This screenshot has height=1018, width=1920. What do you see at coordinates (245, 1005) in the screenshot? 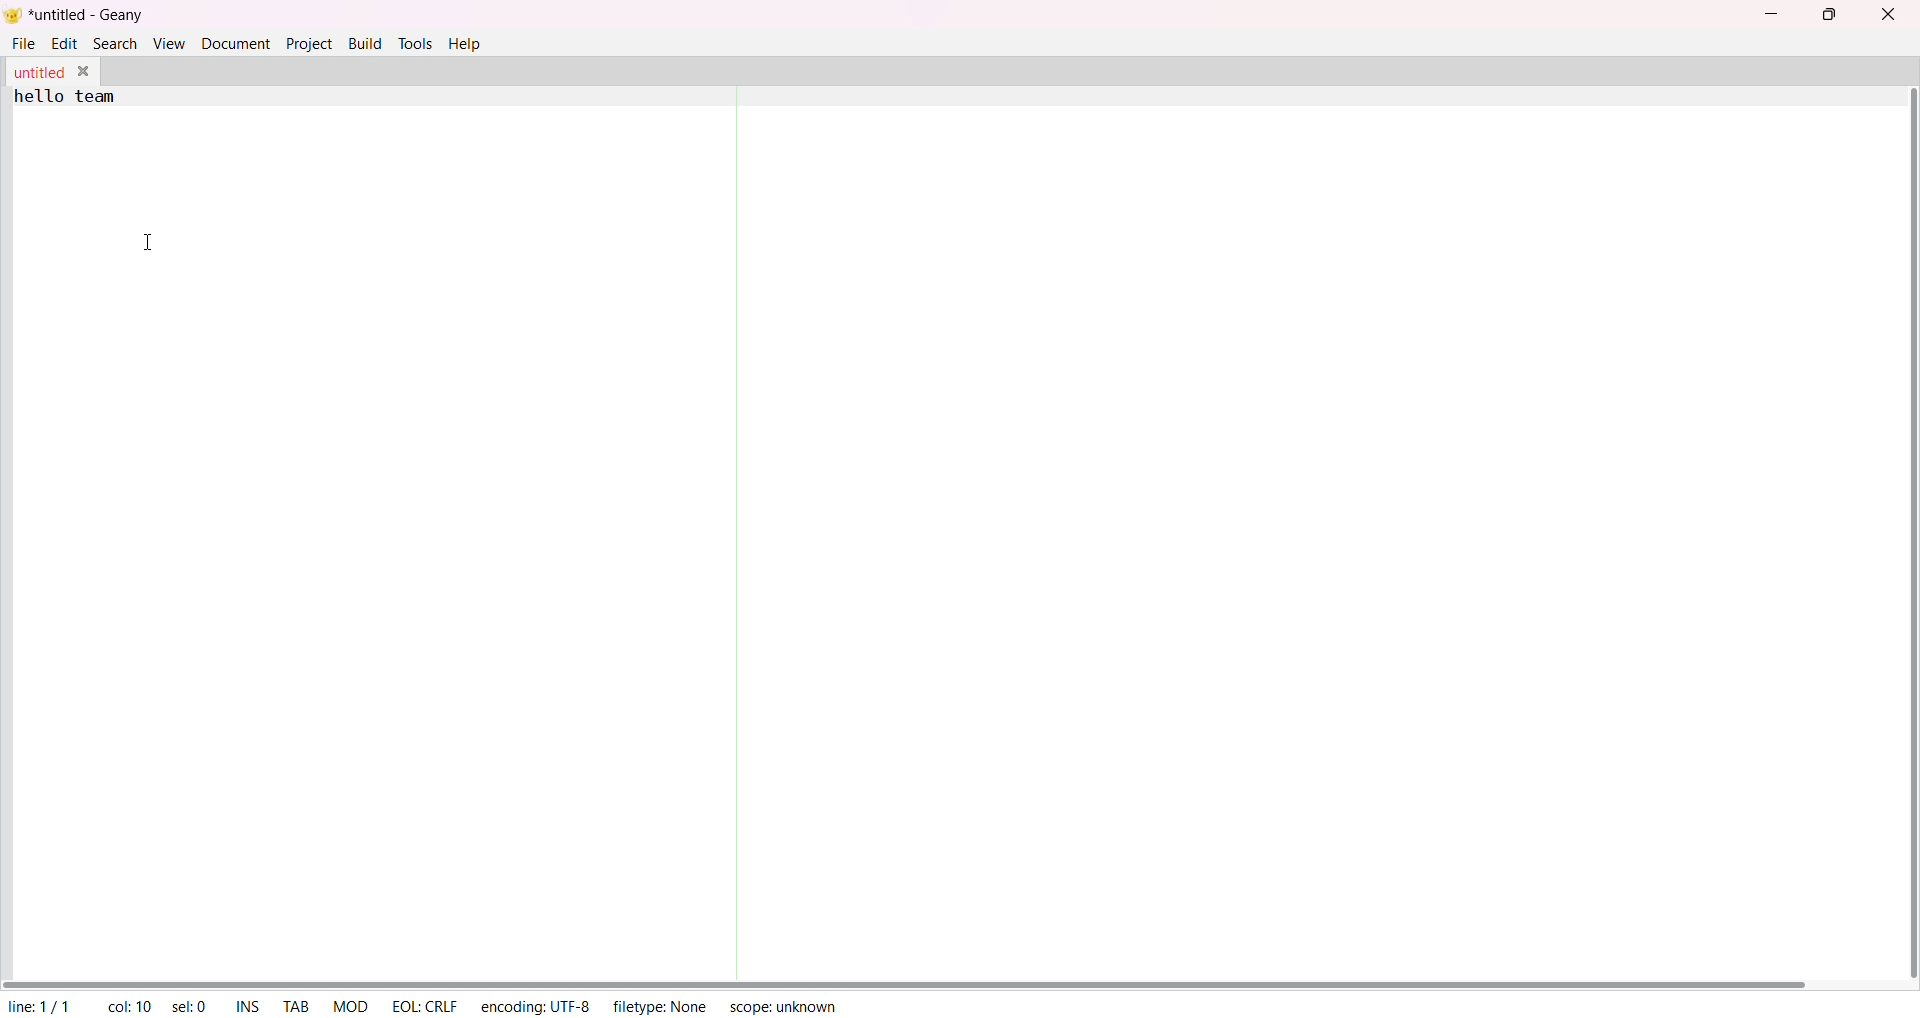
I see `ins` at bounding box center [245, 1005].